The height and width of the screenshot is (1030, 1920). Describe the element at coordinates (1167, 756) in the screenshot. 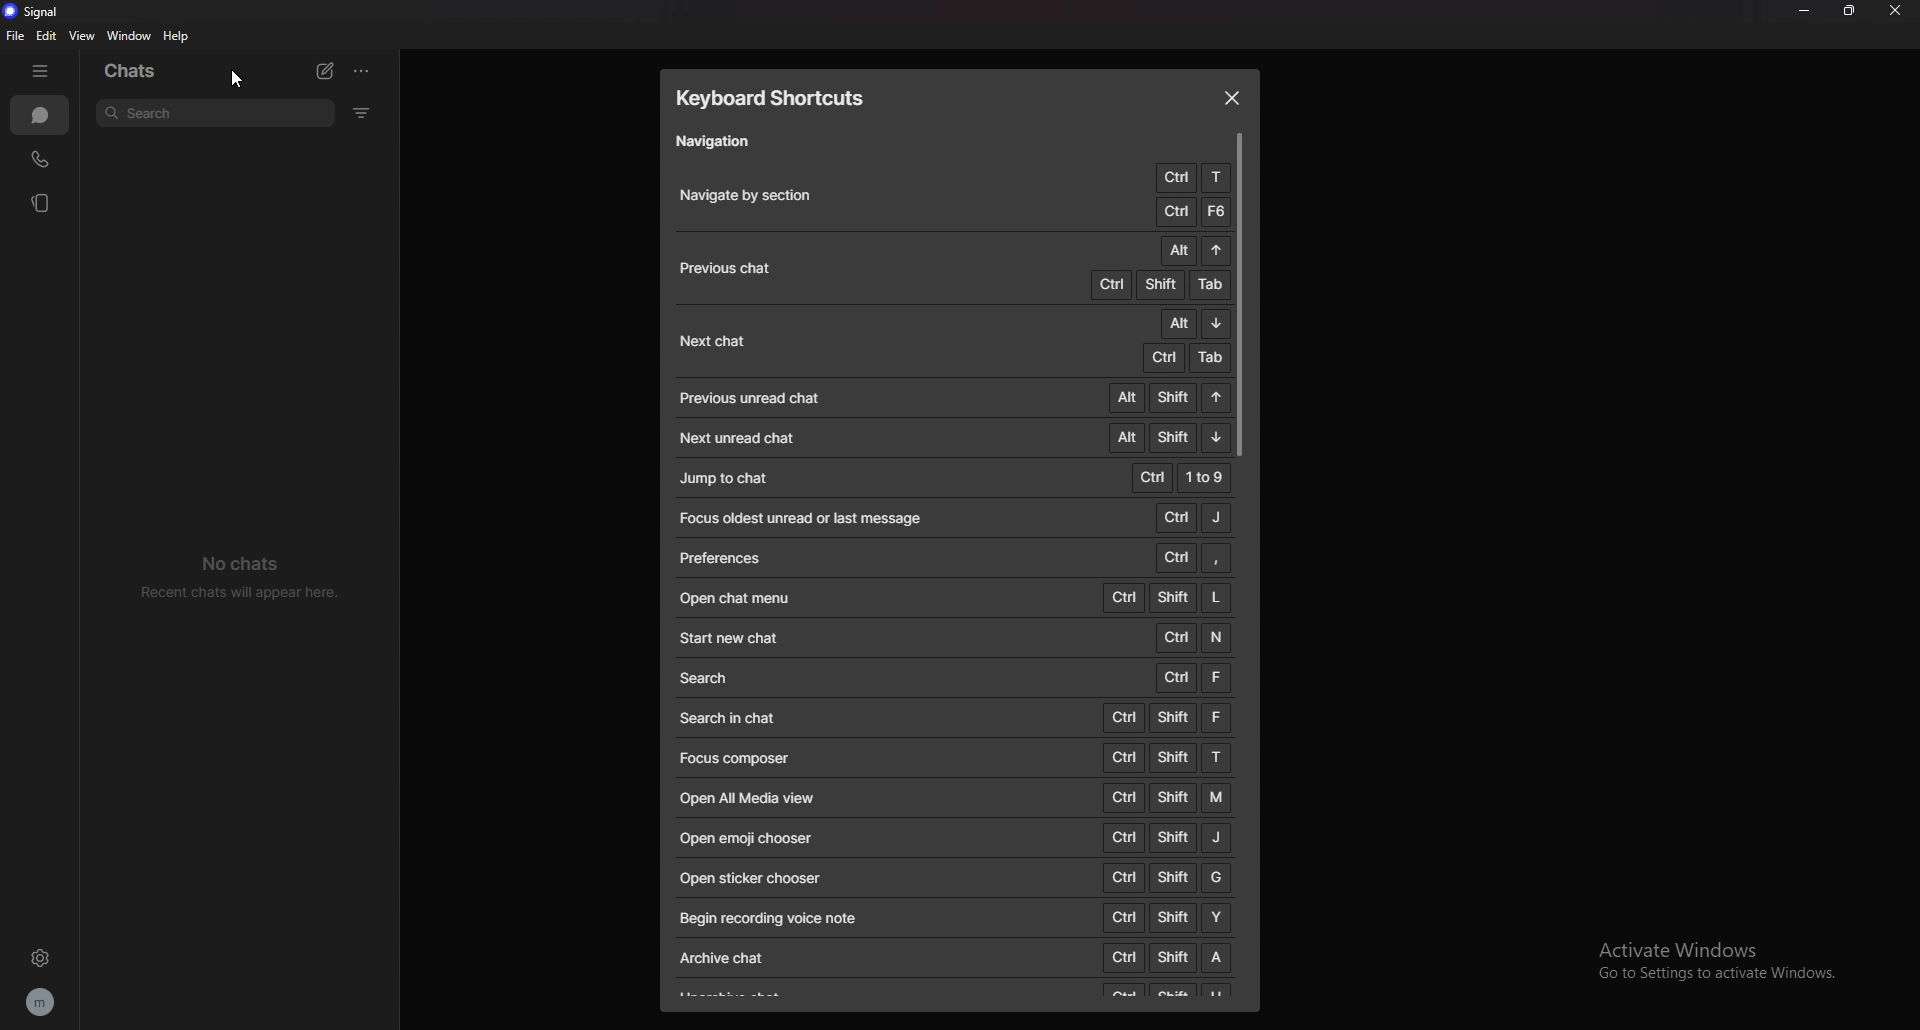

I see `CTRL + SHIFT + T` at that location.